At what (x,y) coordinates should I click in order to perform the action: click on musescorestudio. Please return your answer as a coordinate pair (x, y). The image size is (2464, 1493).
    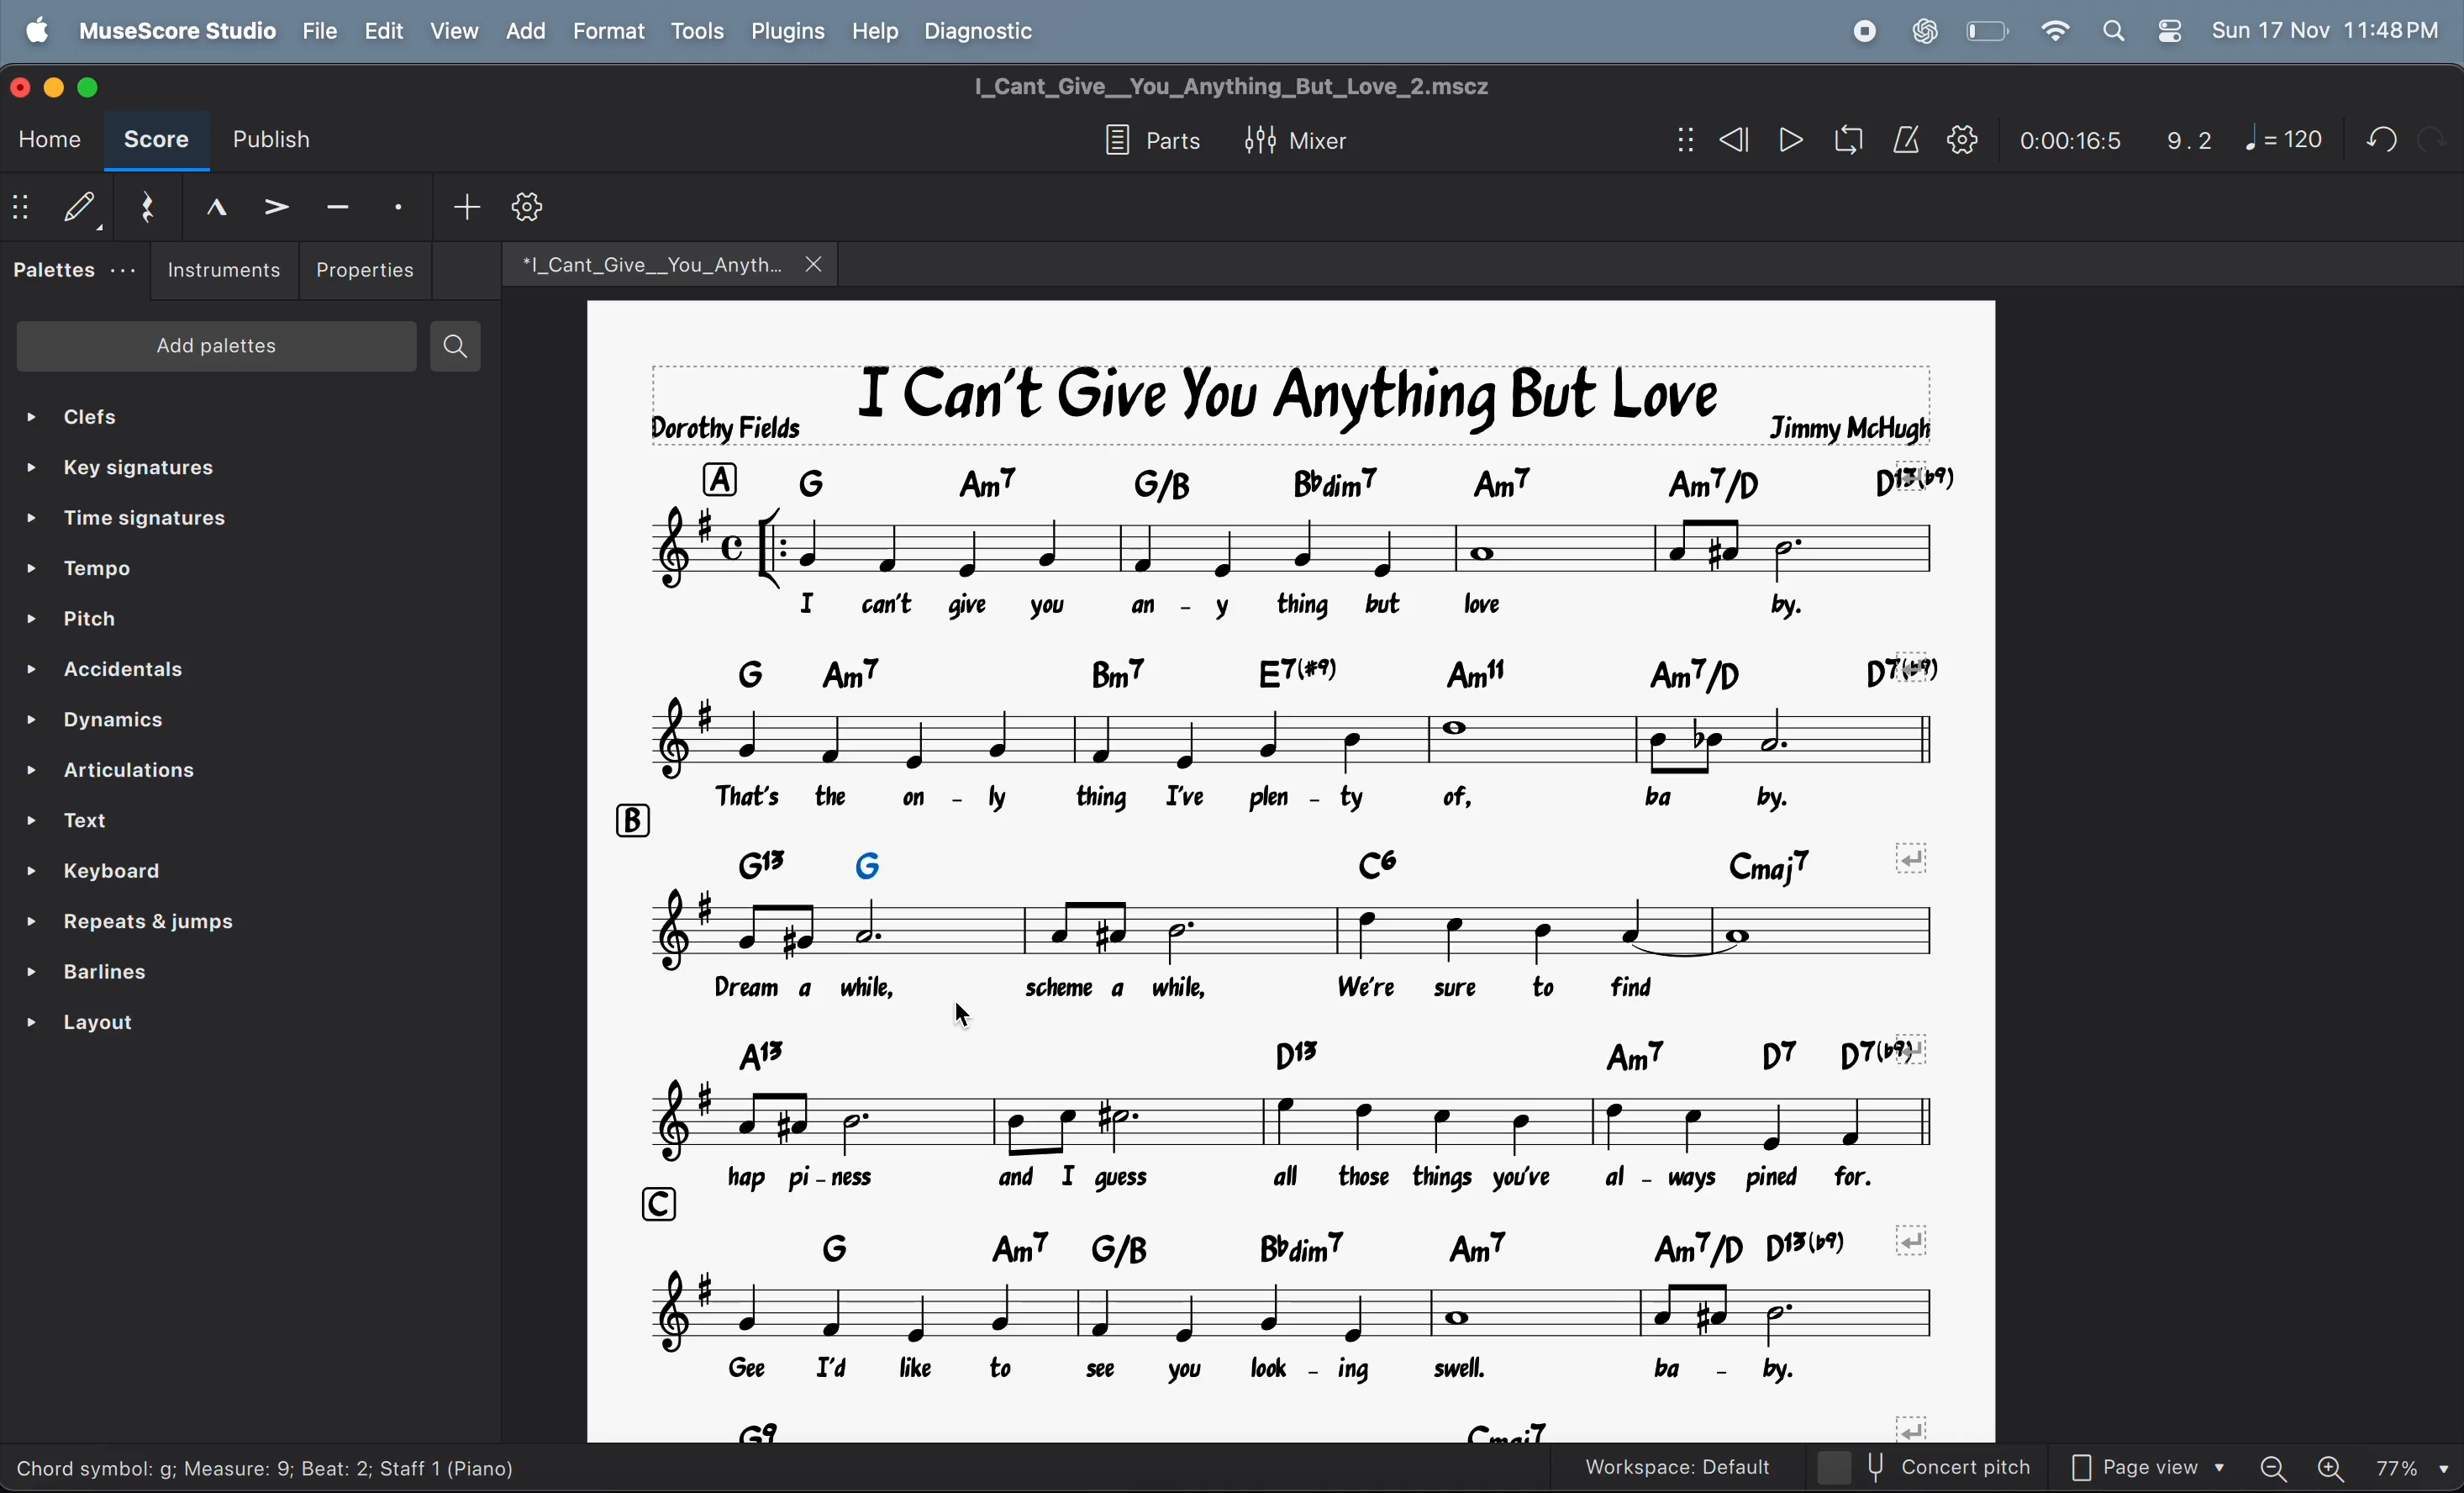
    Looking at the image, I should click on (176, 31).